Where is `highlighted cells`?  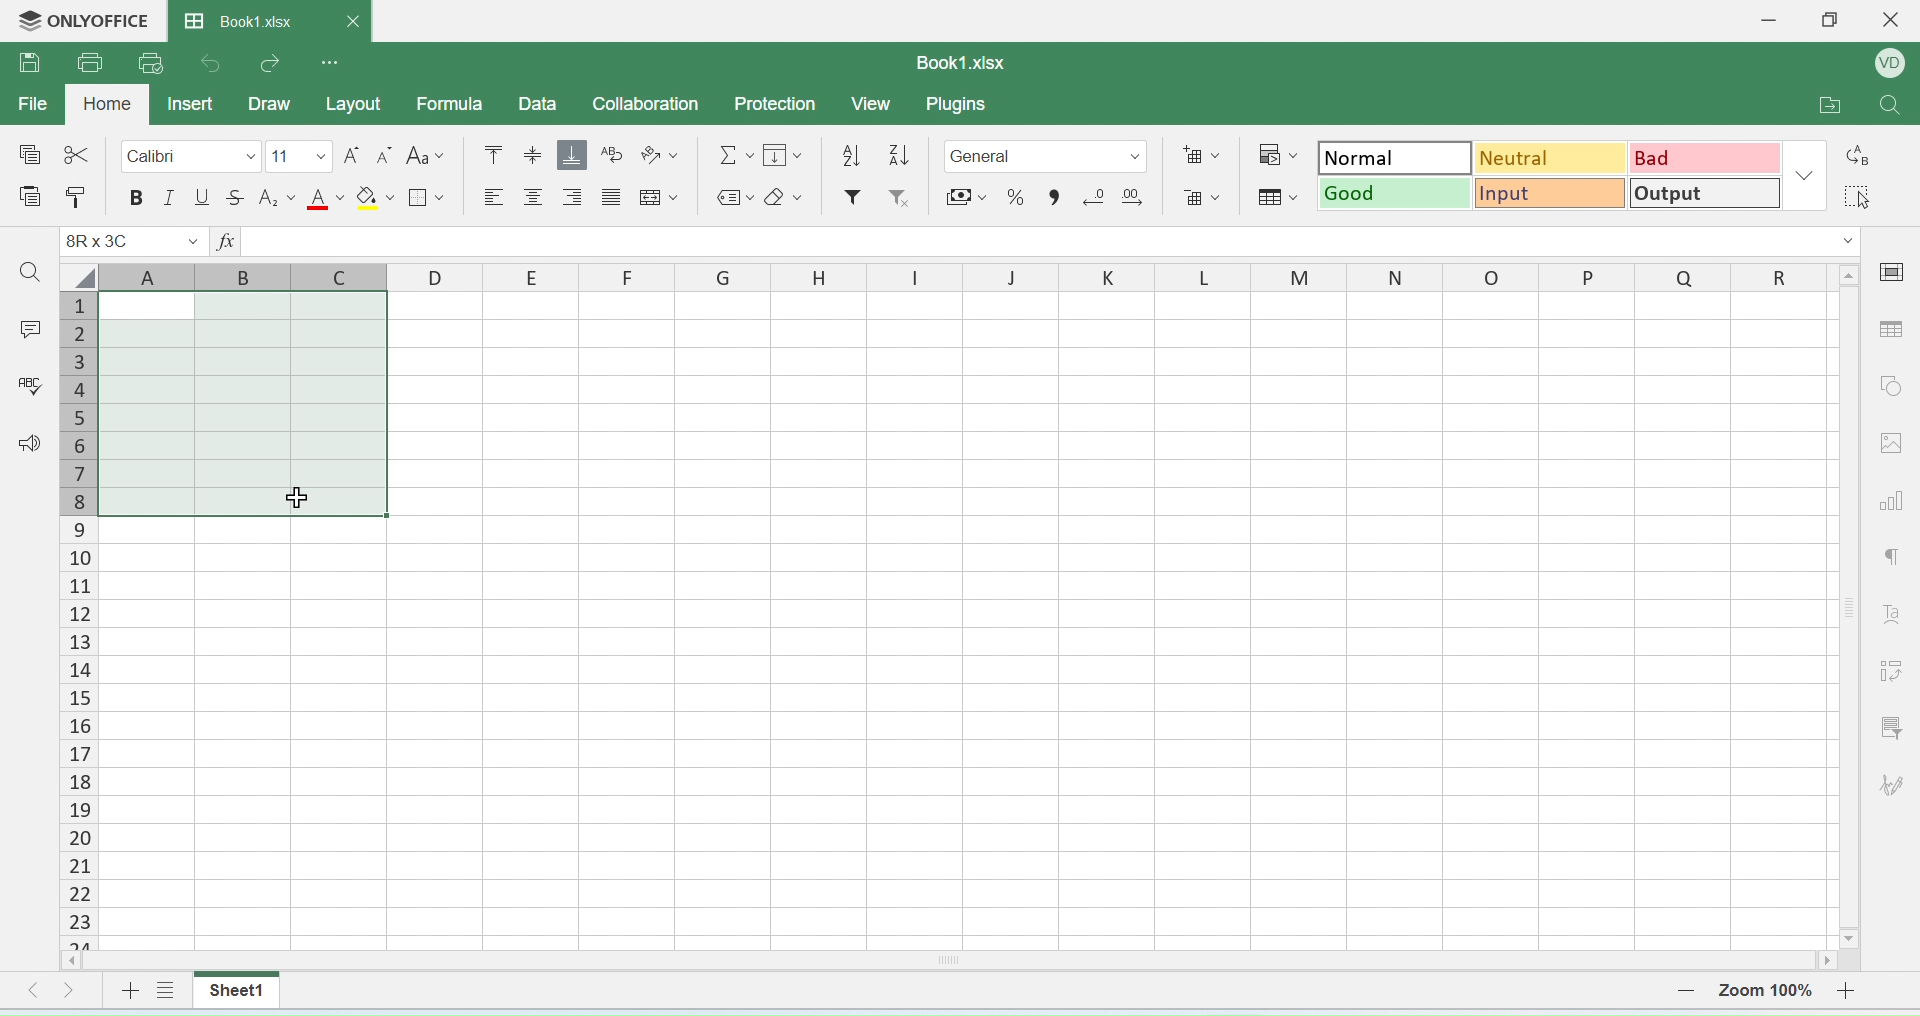
highlighted cells is located at coordinates (245, 406).